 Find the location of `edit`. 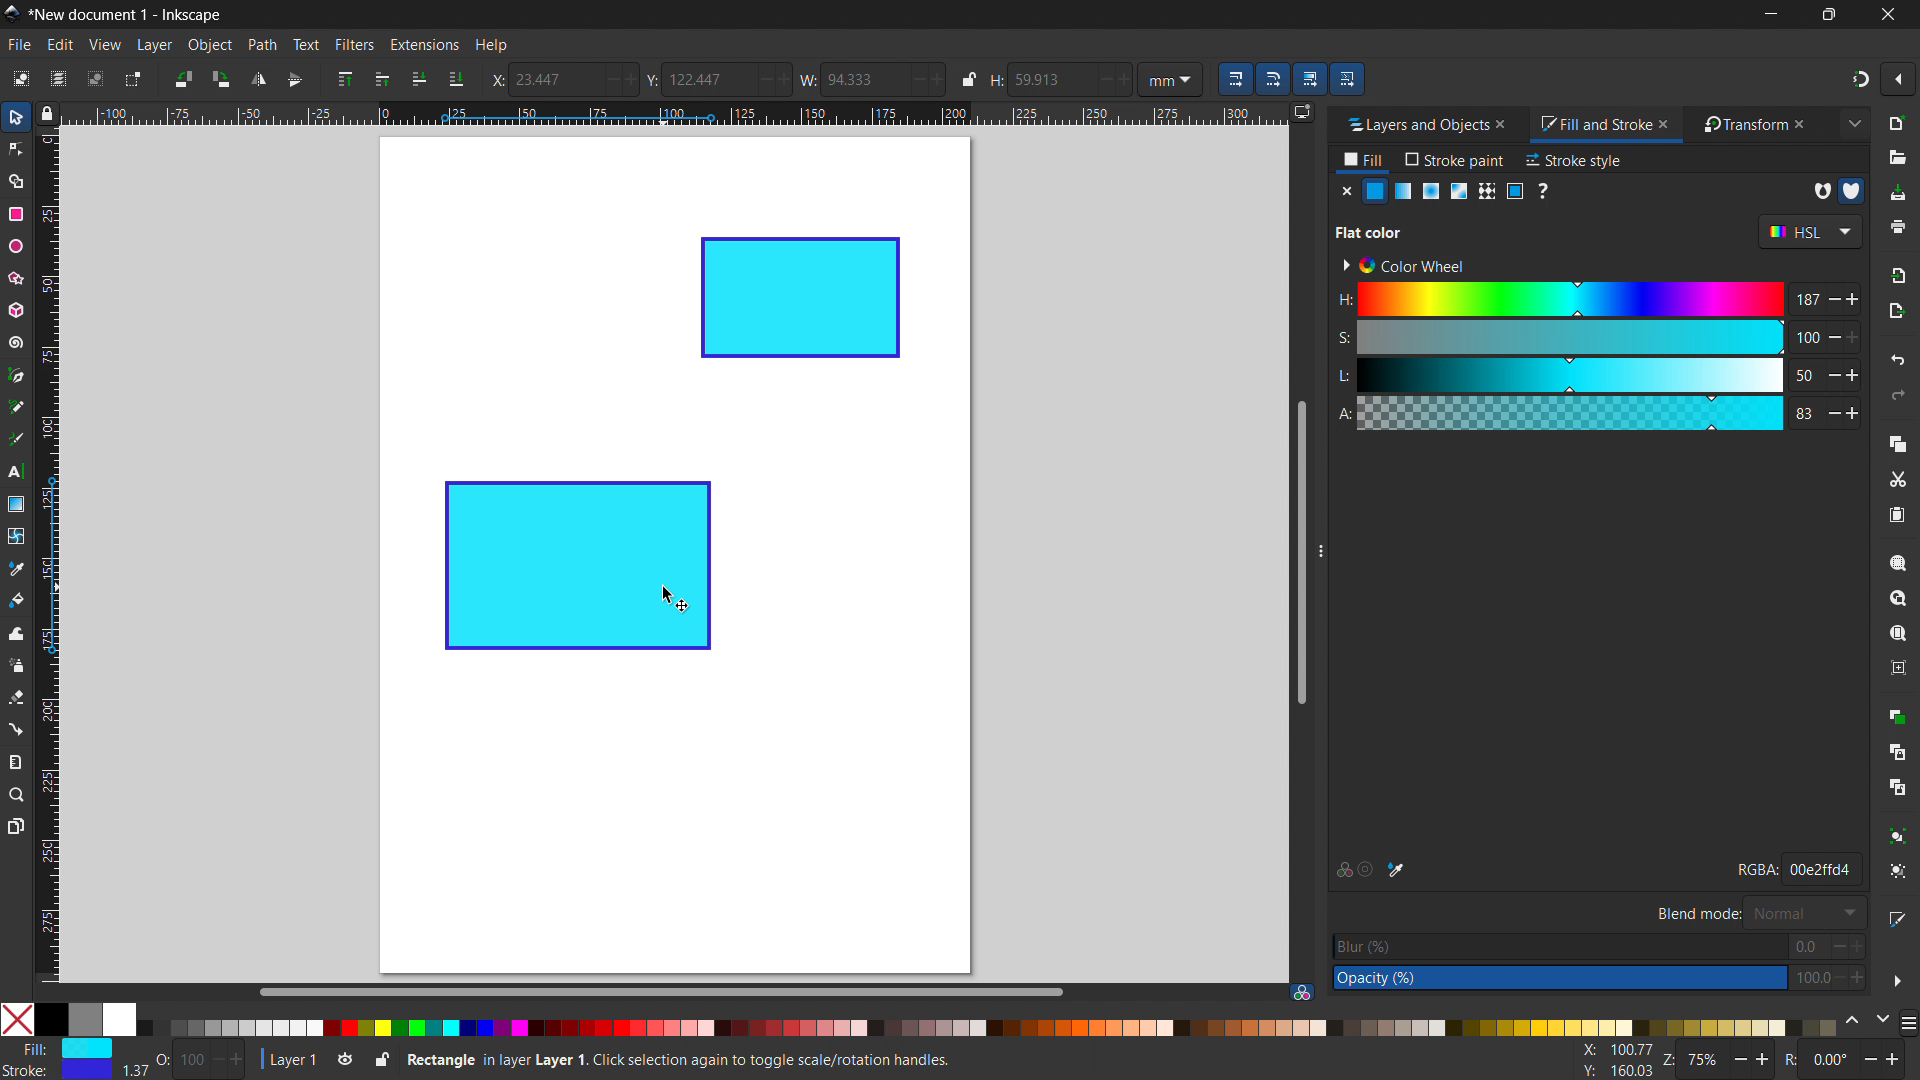

edit is located at coordinates (60, 45).